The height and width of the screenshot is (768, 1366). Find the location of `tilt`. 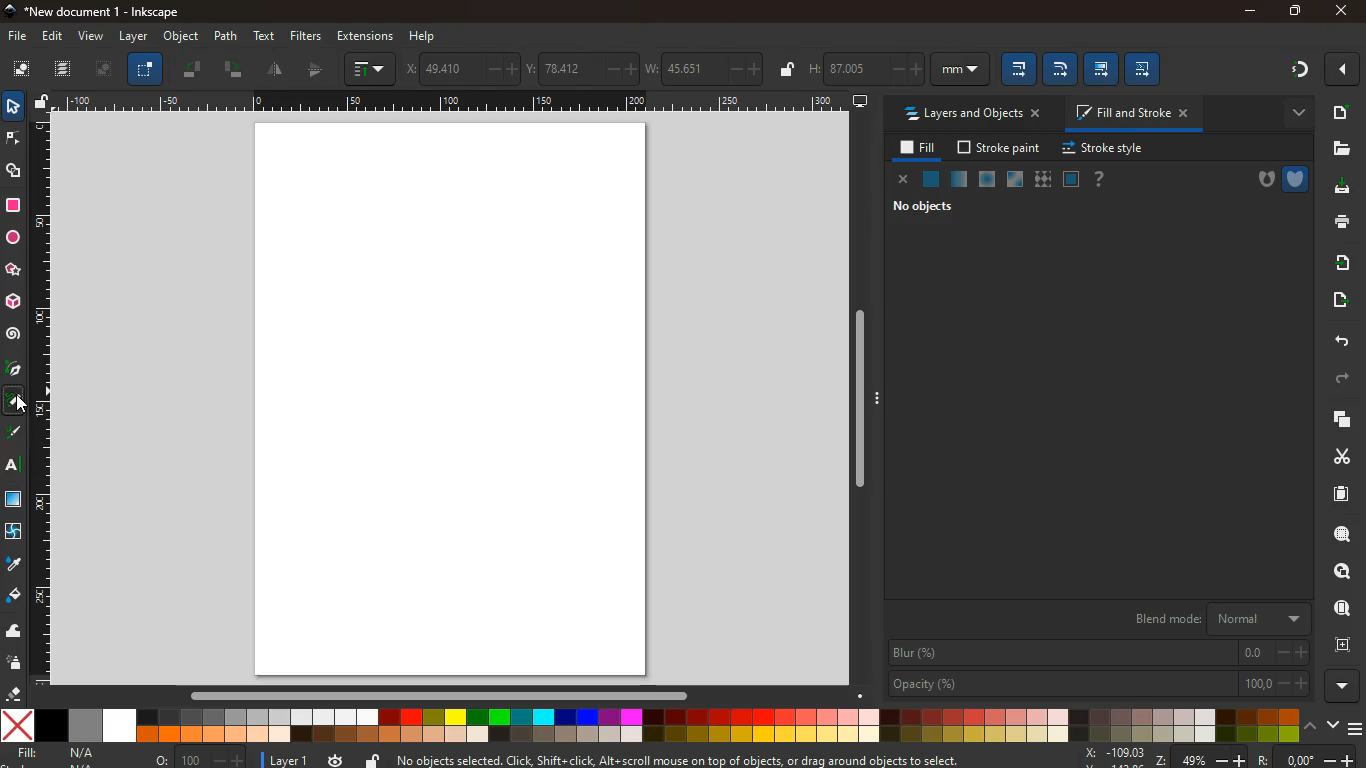

tilt is located at coordinates (191, 71).